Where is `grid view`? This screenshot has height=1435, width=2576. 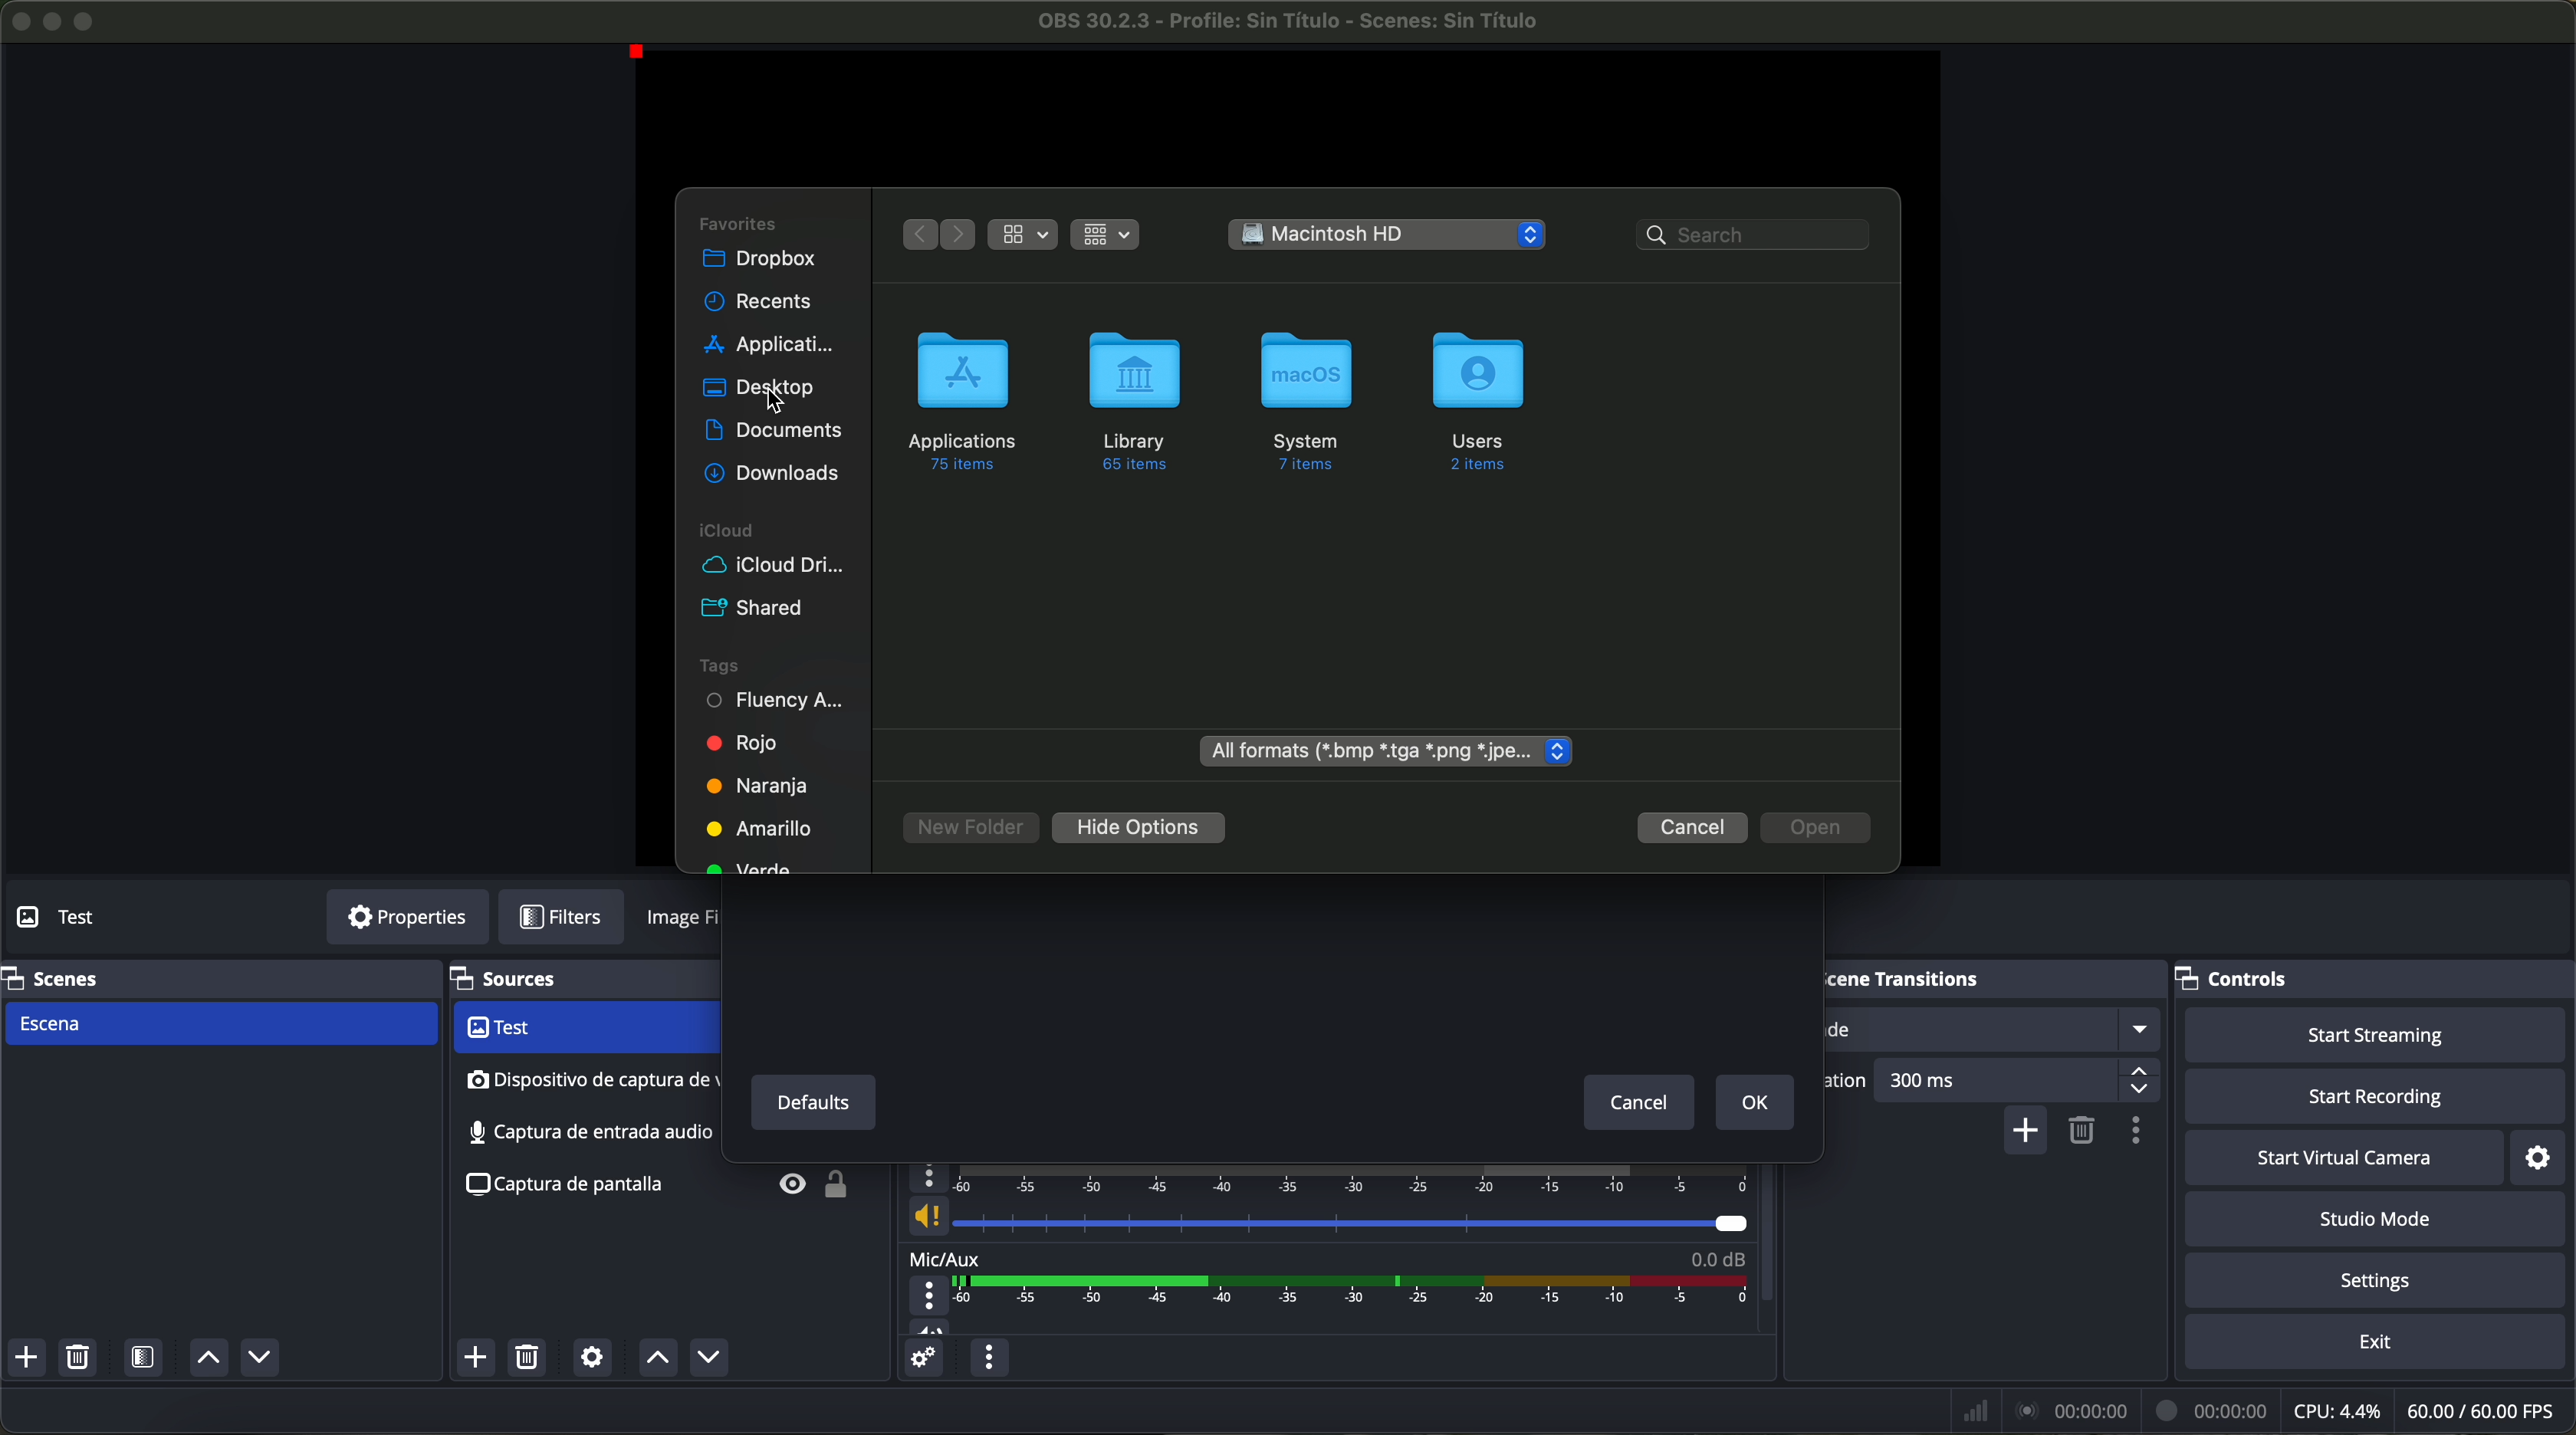
grid view is located at coordinates (1023, 235).